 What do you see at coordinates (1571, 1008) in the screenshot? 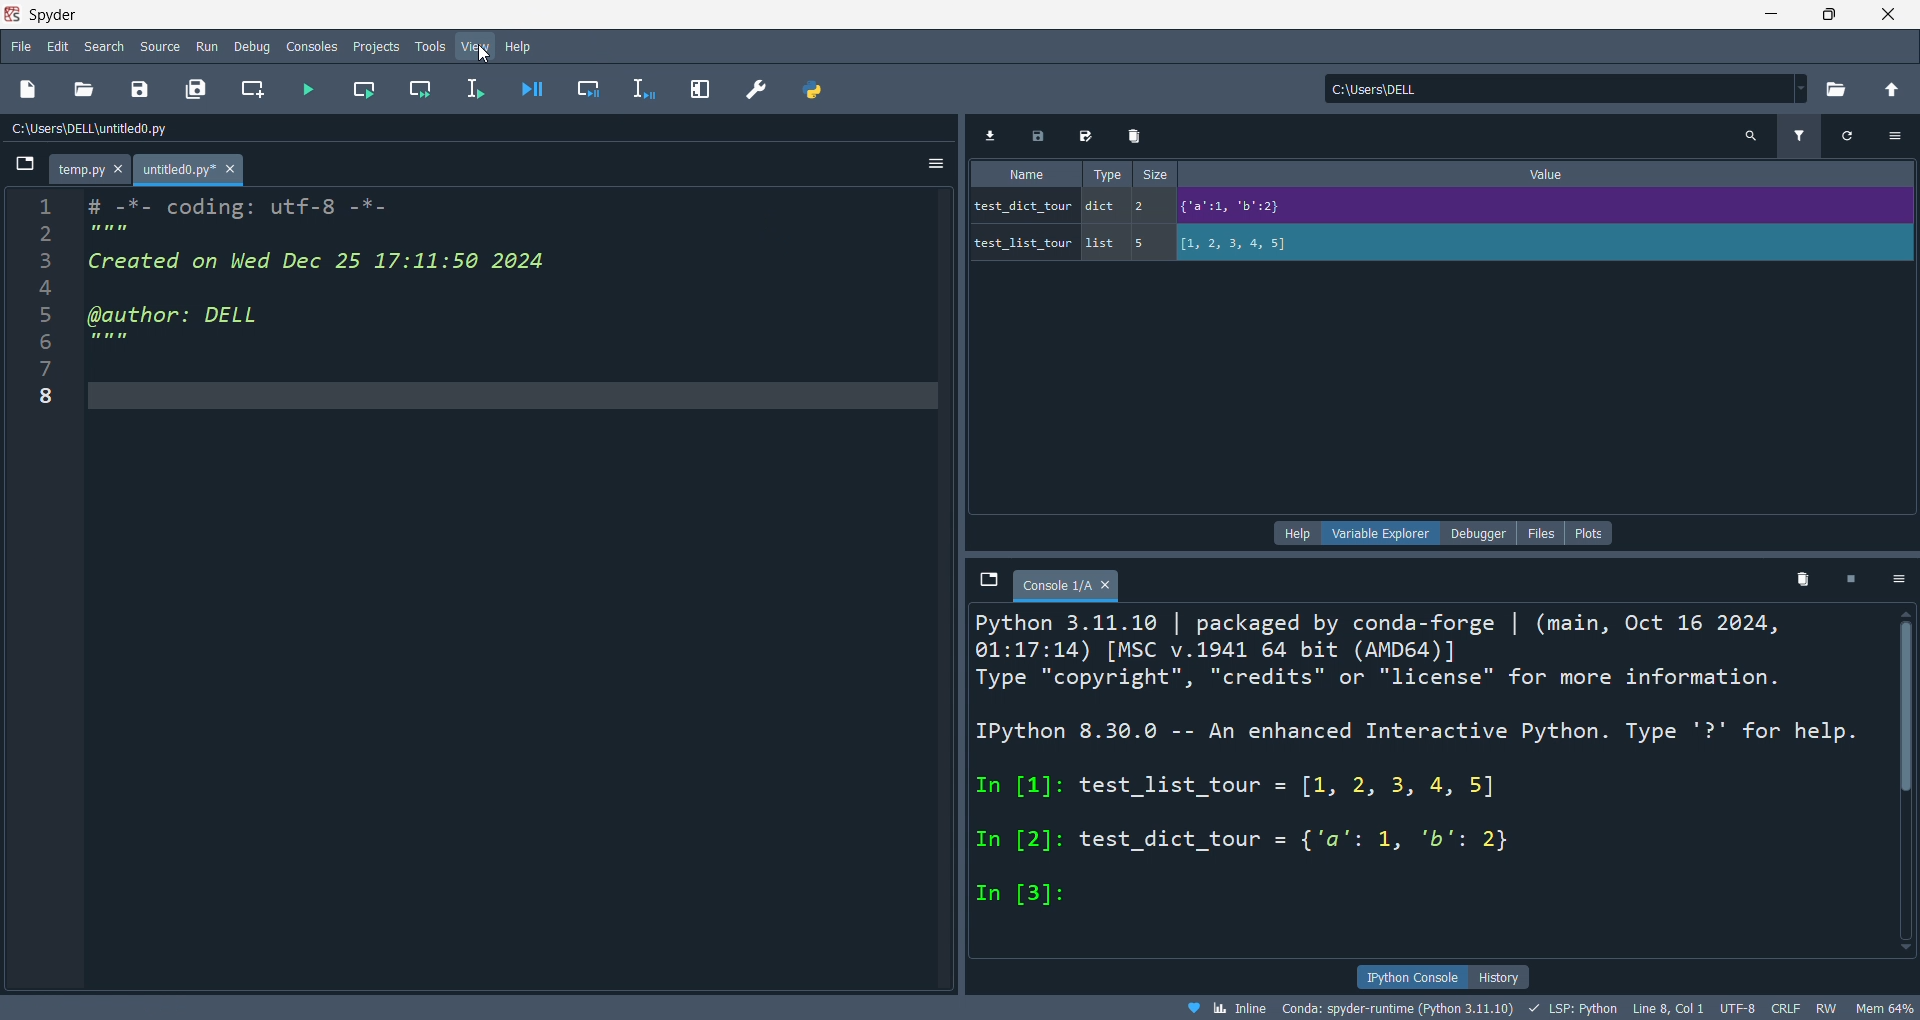
I see `language` at bounding box center [1571, 1008].